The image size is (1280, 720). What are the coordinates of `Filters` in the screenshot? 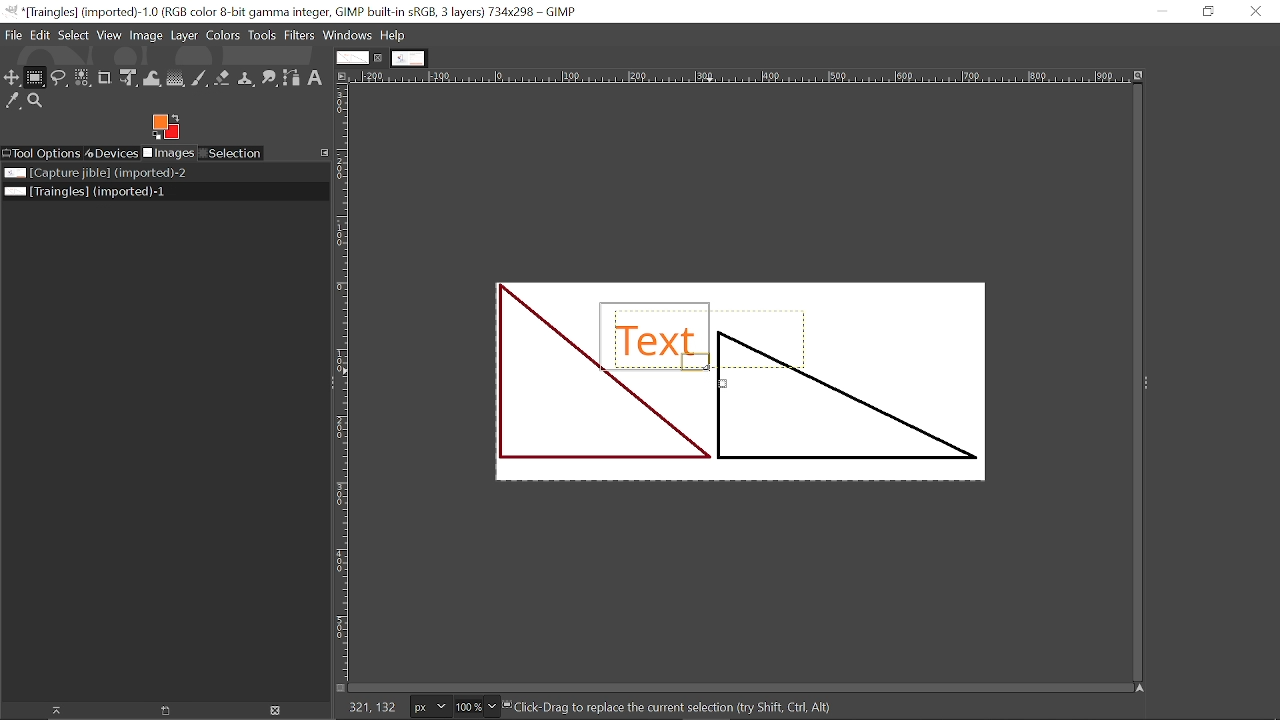 It's located at (300, 36).